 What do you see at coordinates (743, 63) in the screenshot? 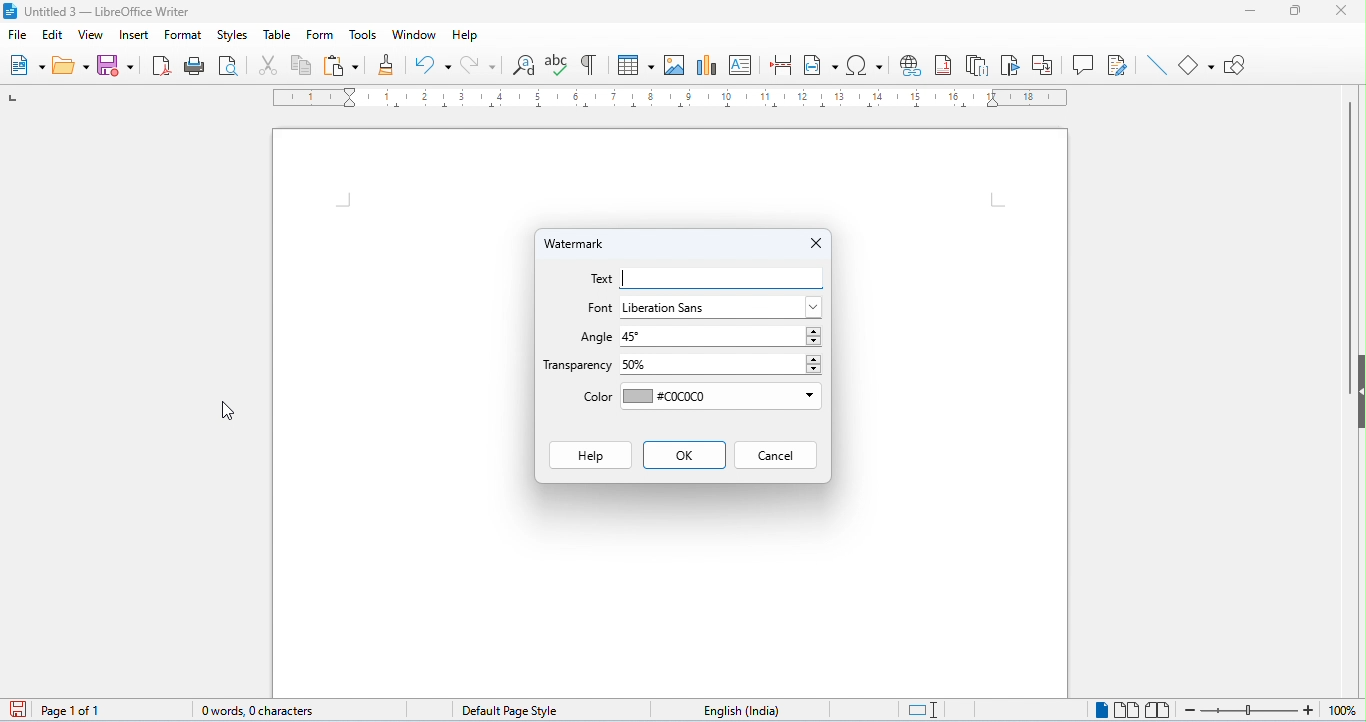
I see `insert text box` at bounding box center [743, 63].